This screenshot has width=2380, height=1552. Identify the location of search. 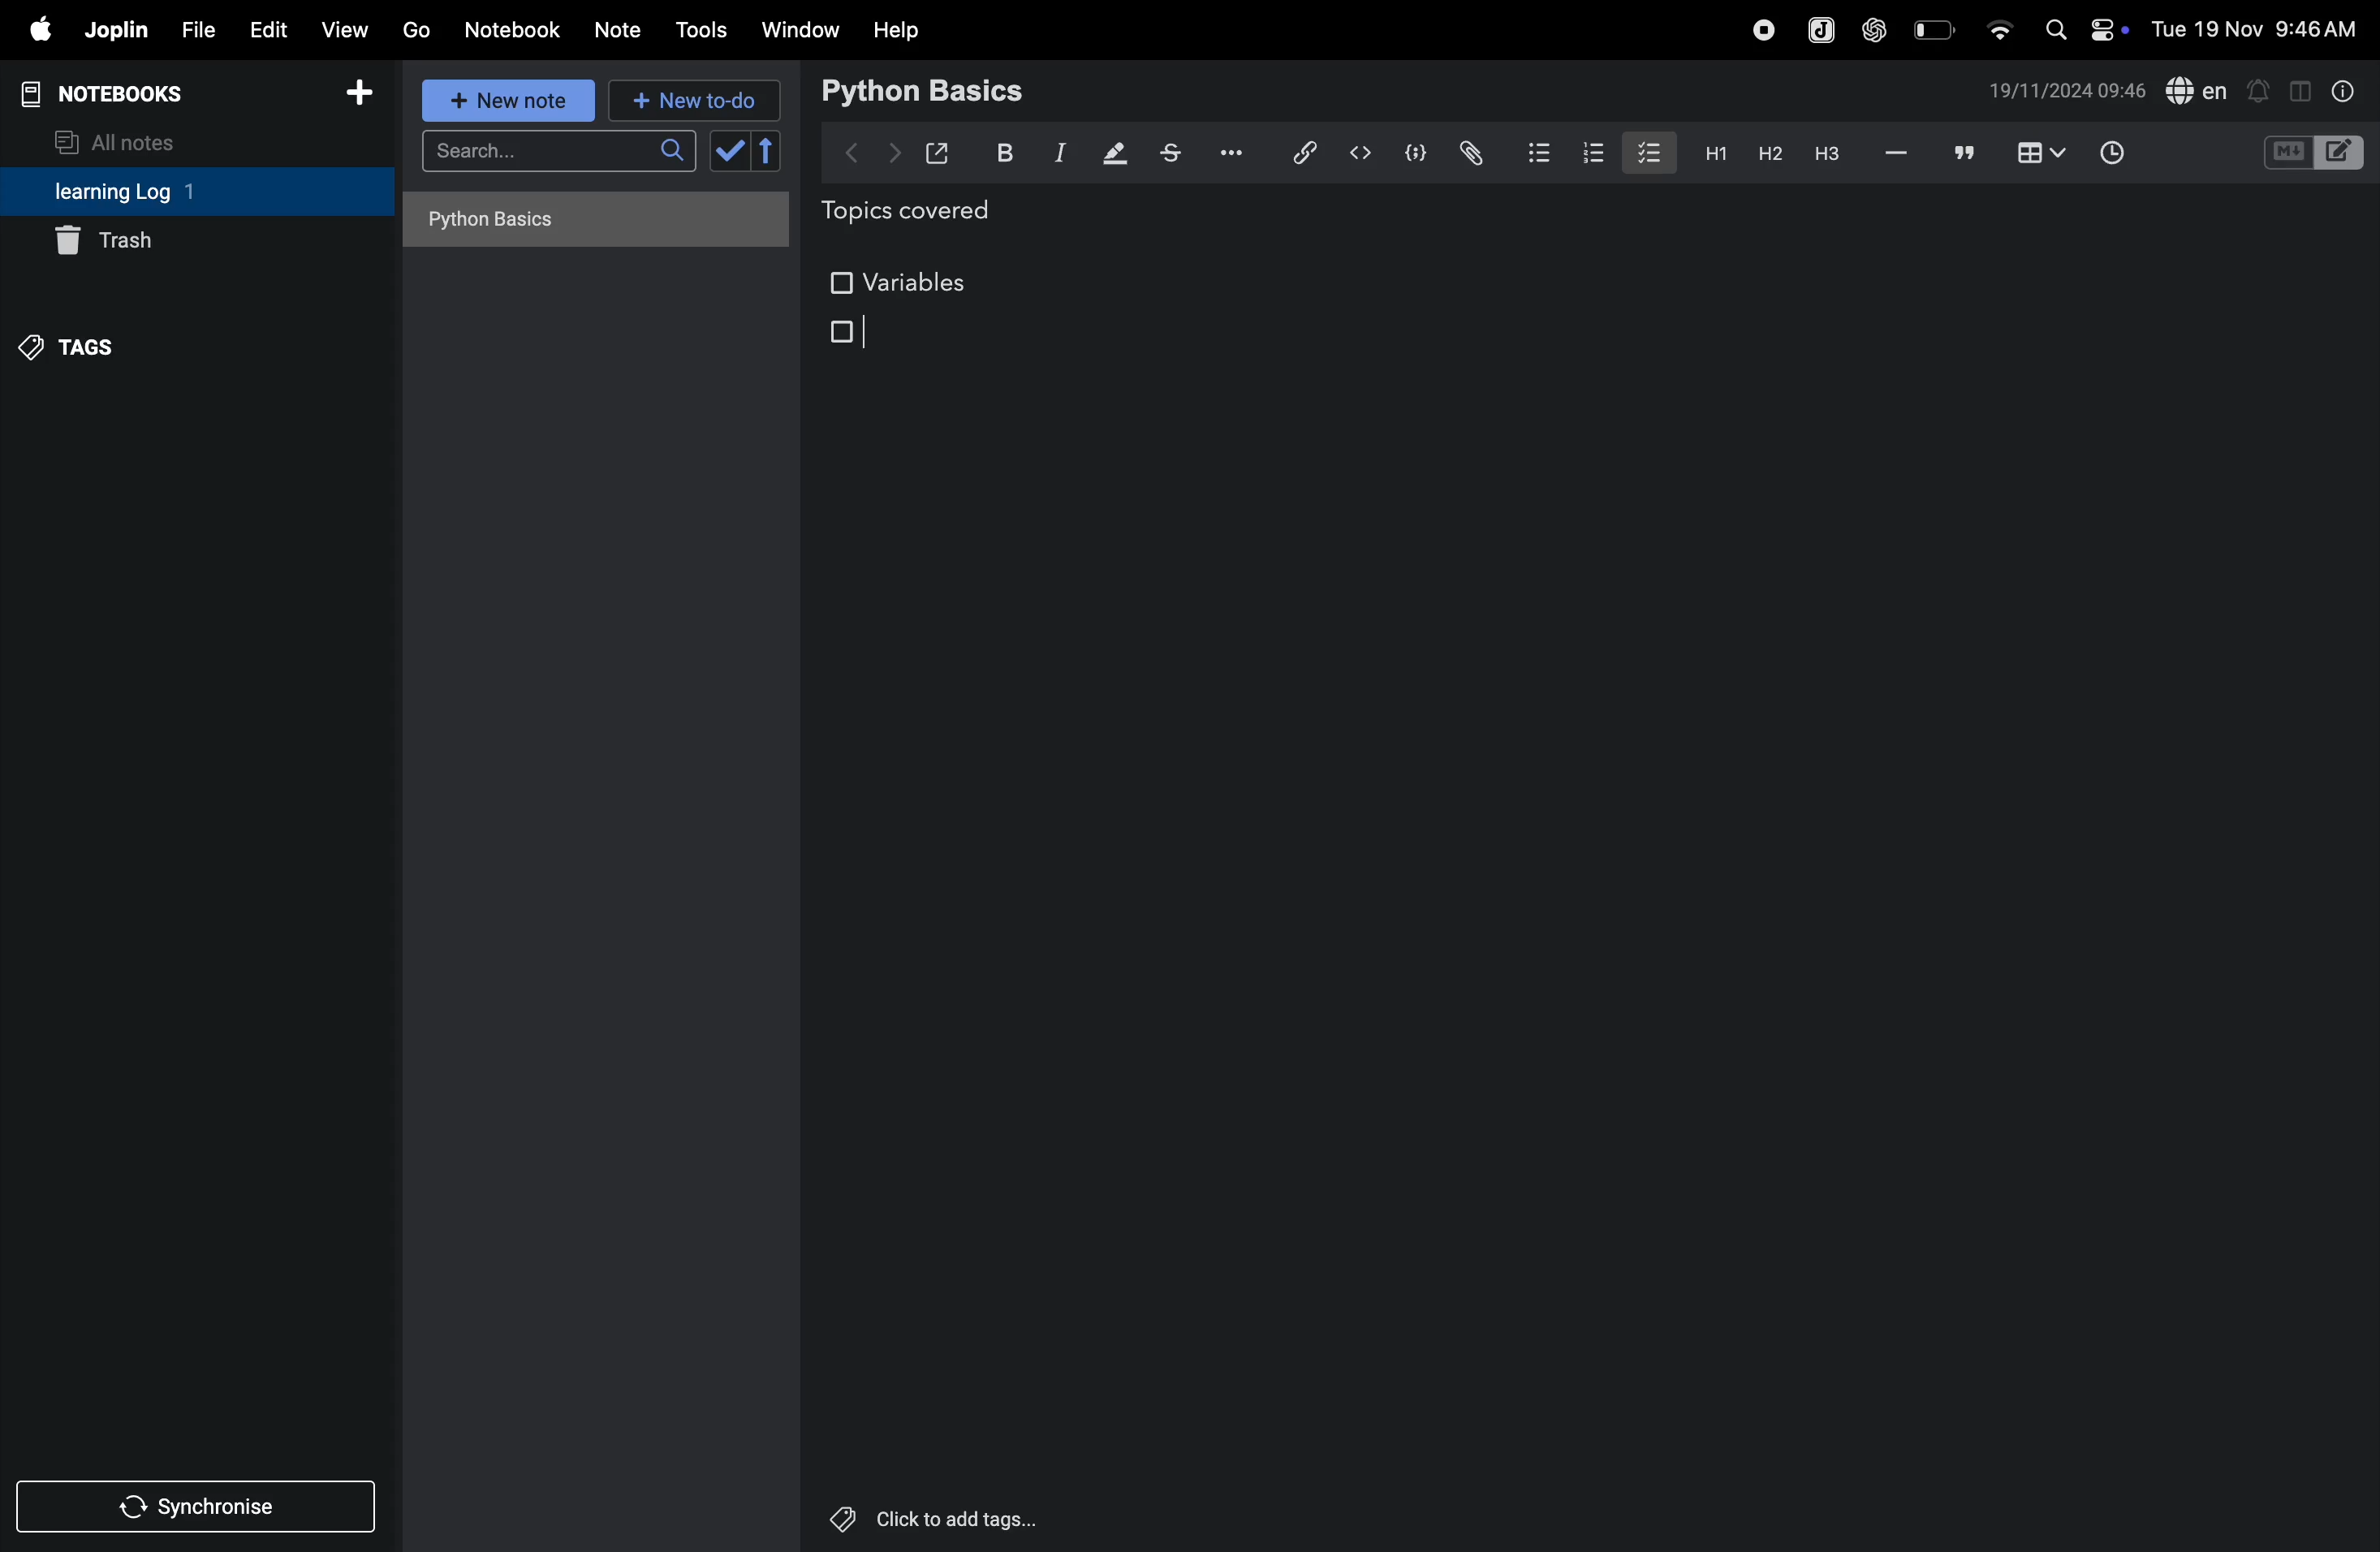
(558, 157).